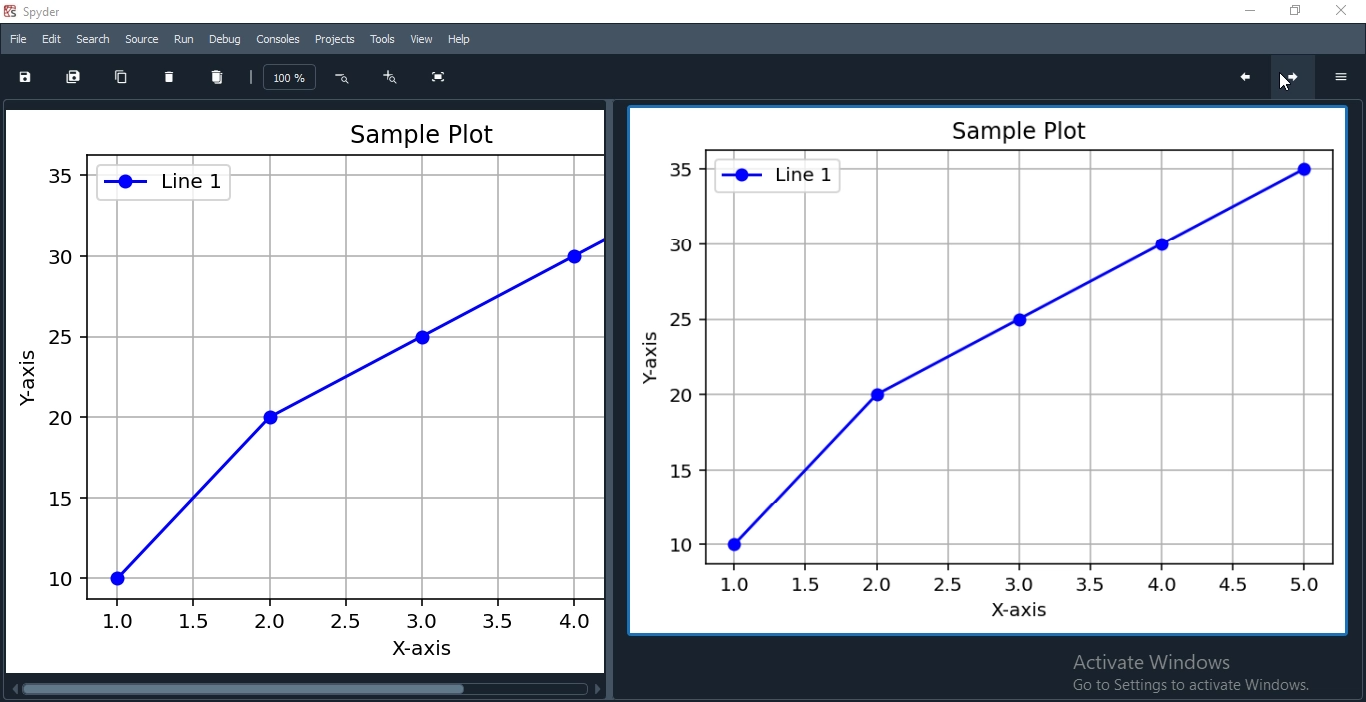  Describe the element at coordinates (382, 39) in the screenshot. I see `Tools` at that location.